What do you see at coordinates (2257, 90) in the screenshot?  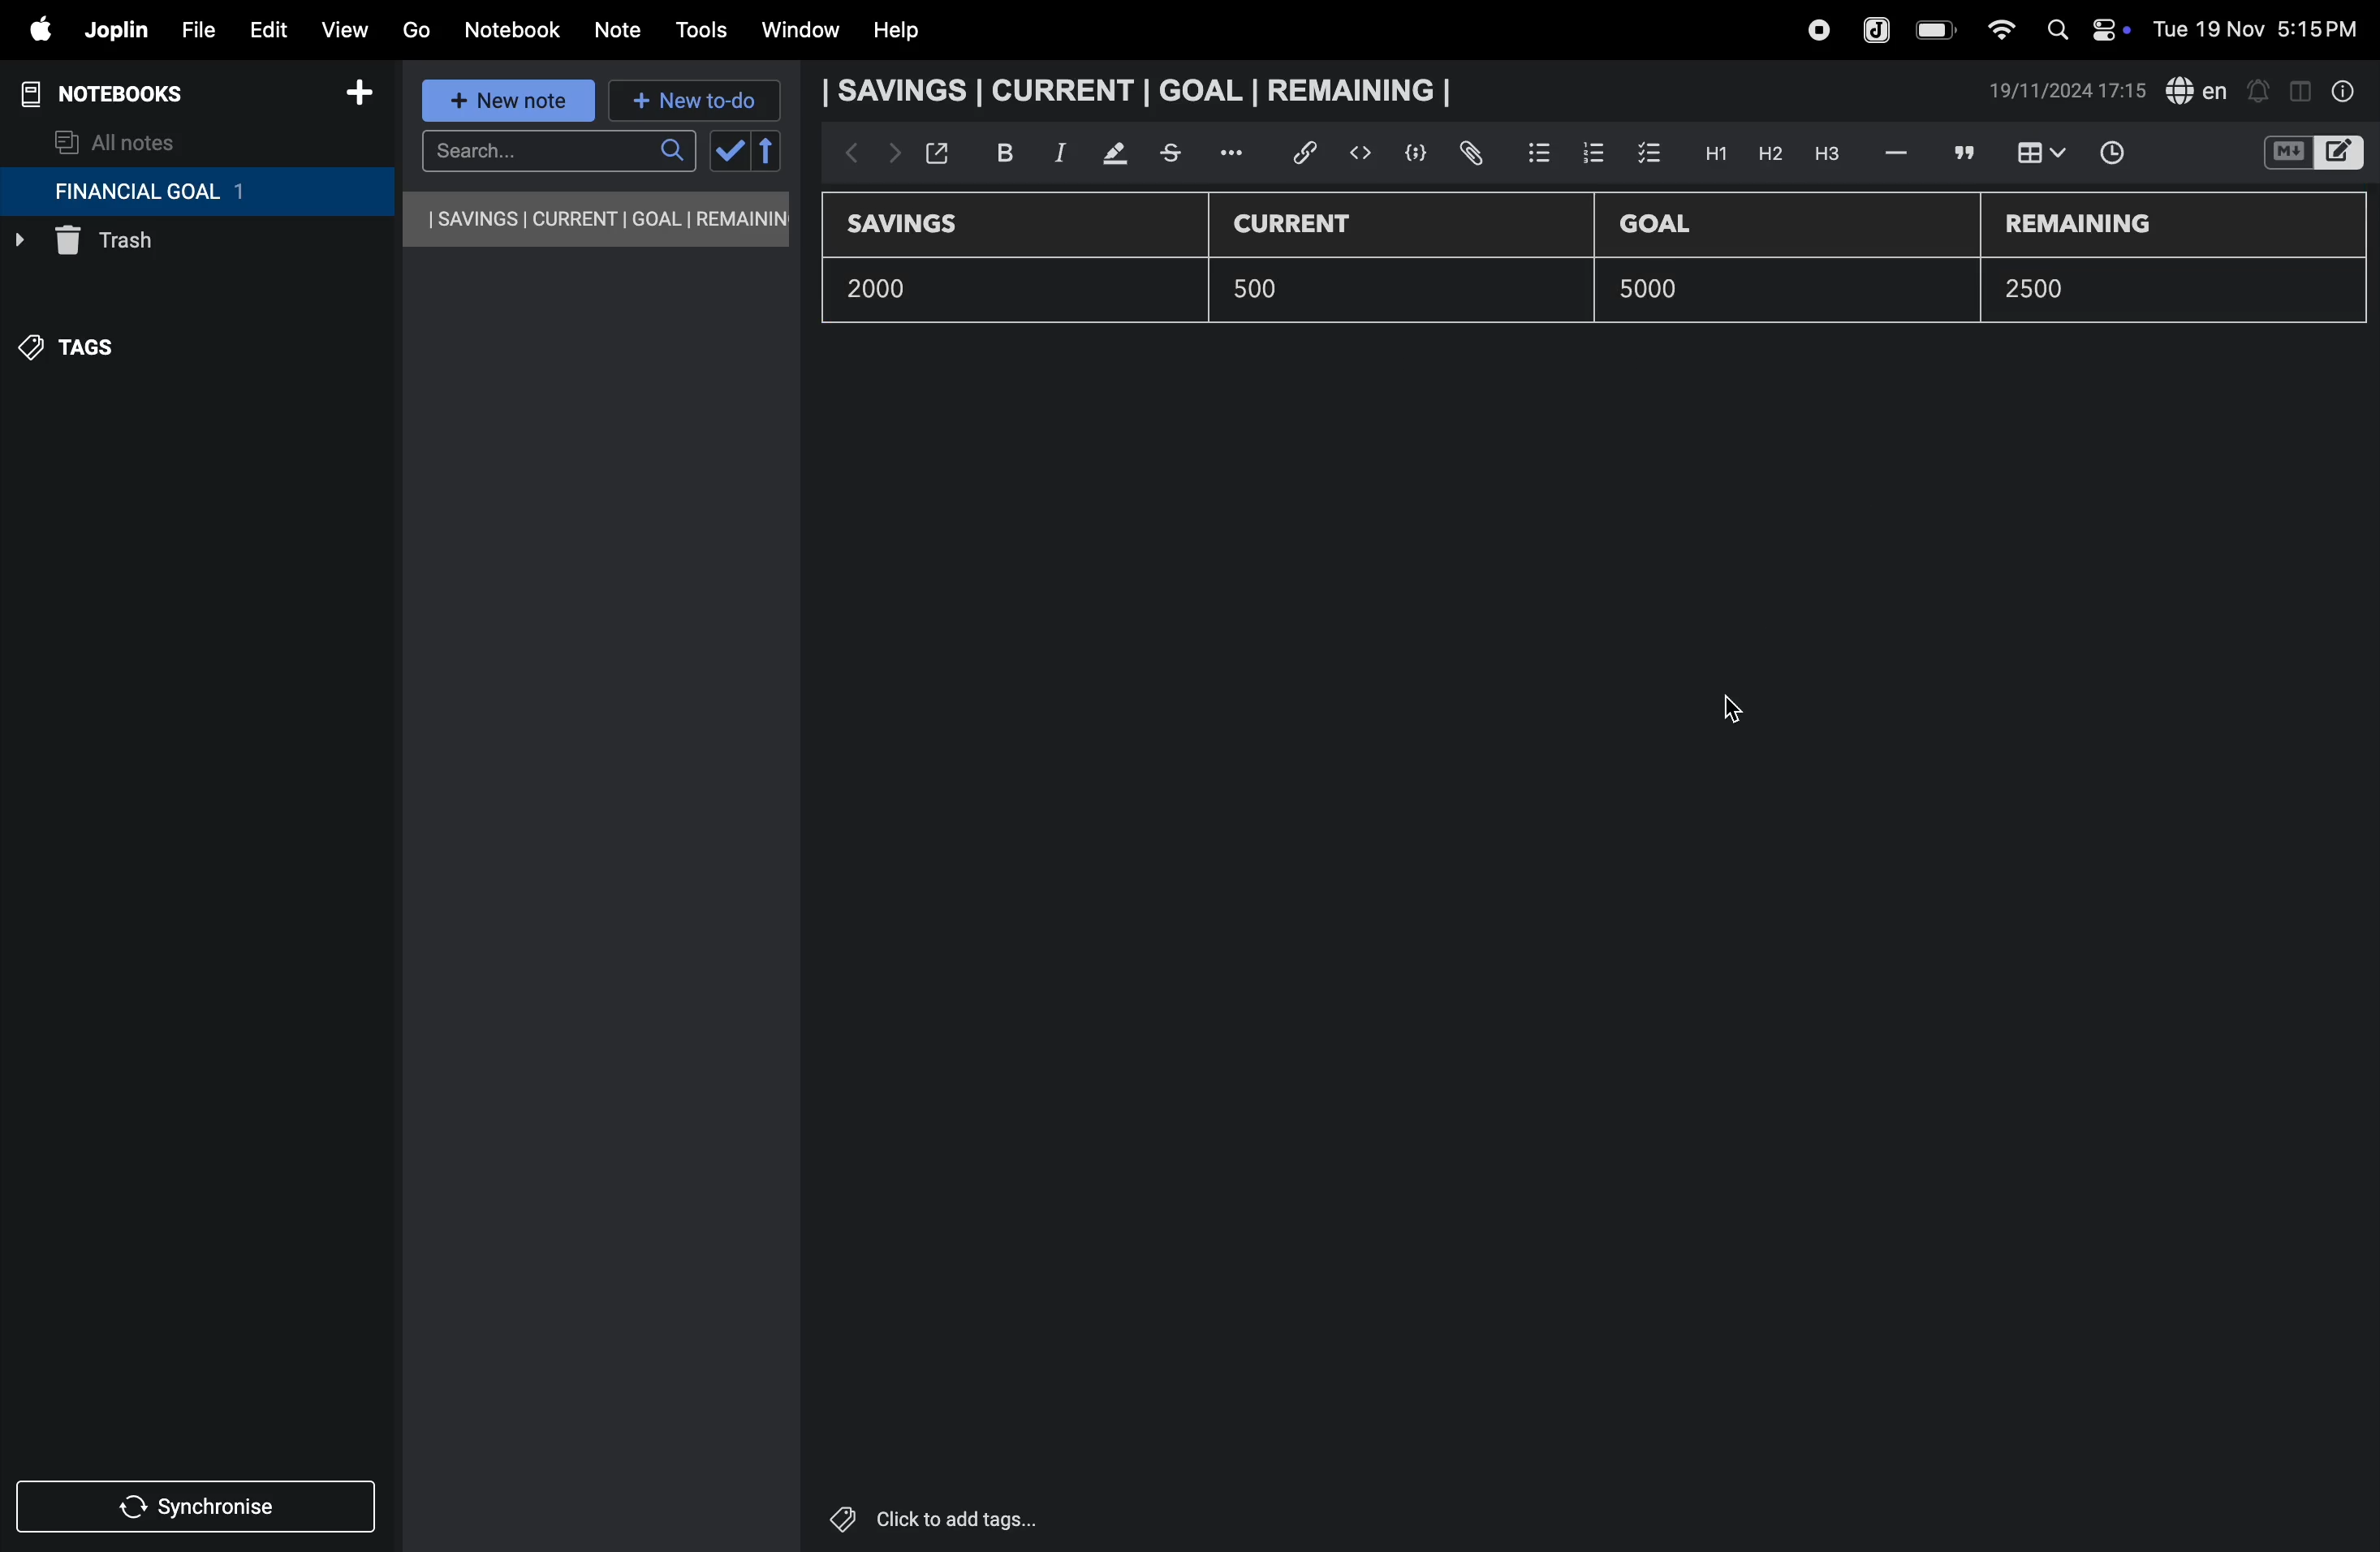 I see `alert` at bounding box center [2257, 90].